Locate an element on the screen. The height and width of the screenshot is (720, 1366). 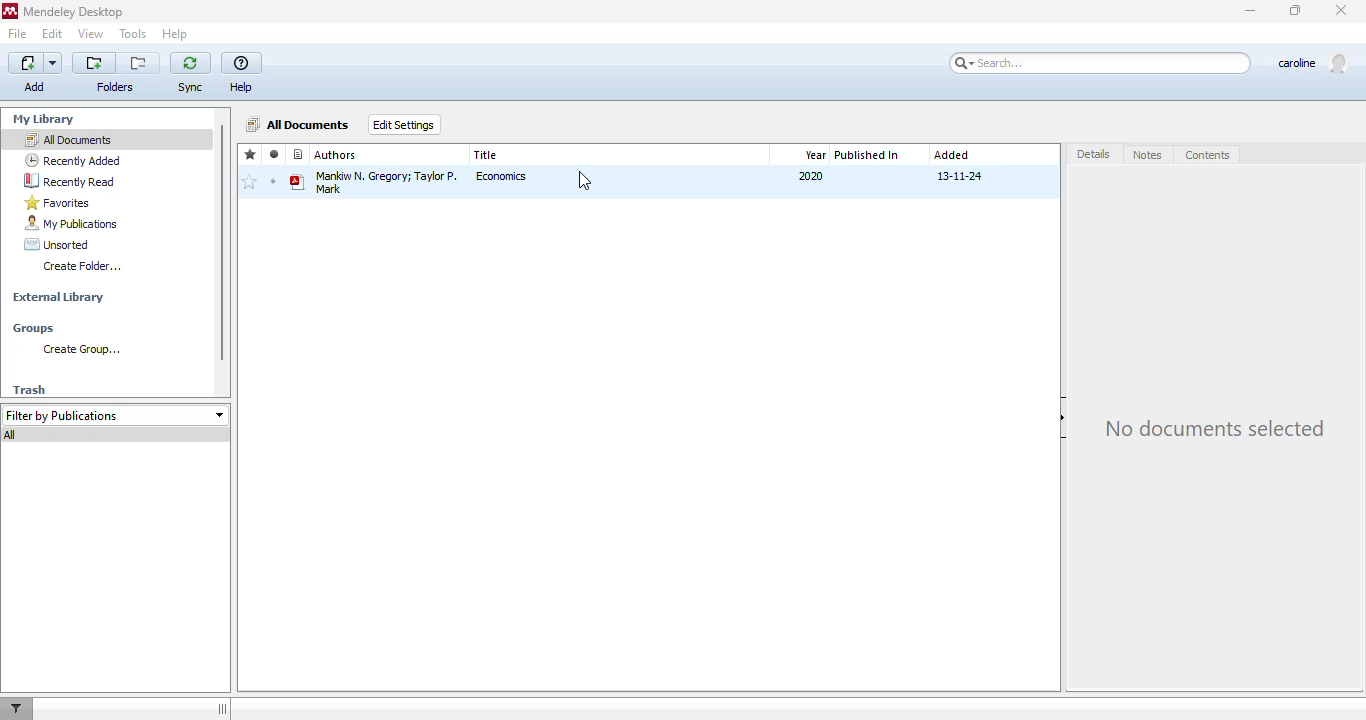
all documents is located at coordinates (69, 140).